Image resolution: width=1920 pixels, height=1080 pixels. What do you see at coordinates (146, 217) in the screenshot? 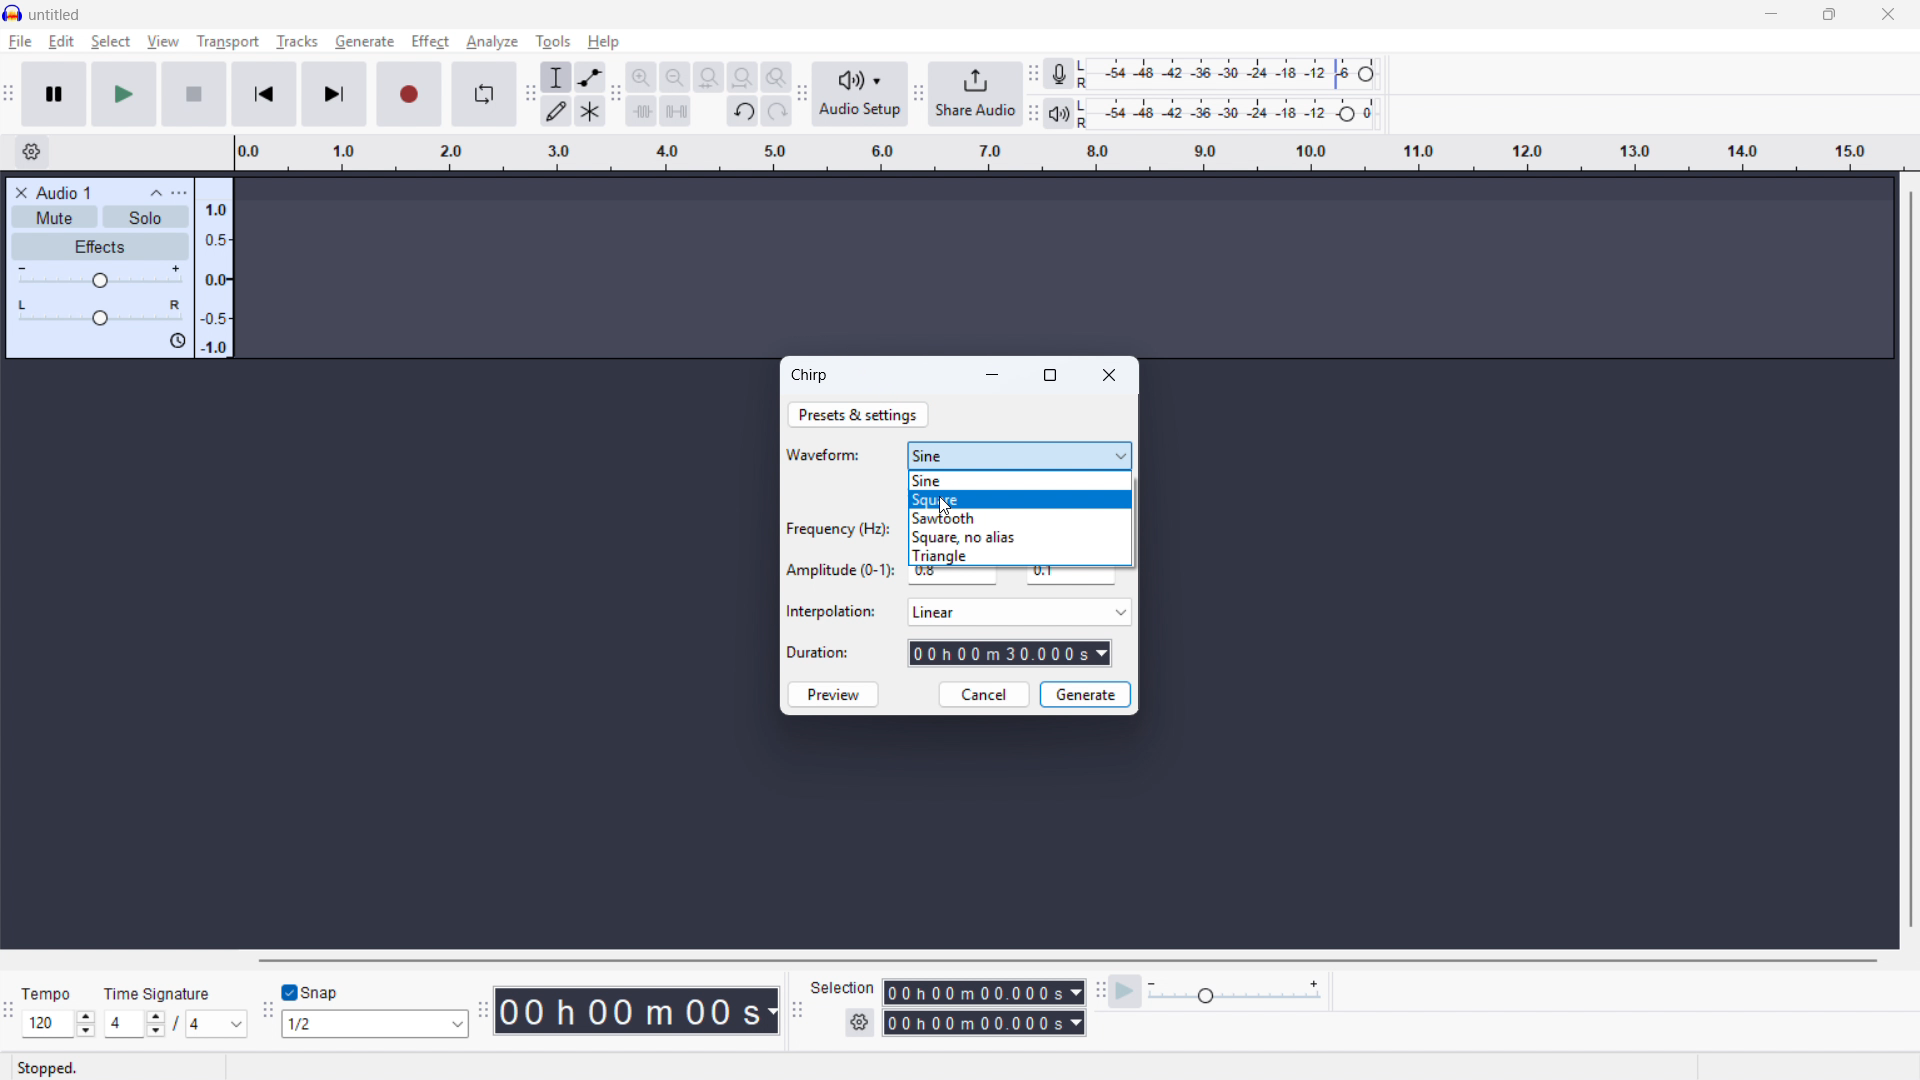
I see `Solo ` at bounding box center [146, 217].